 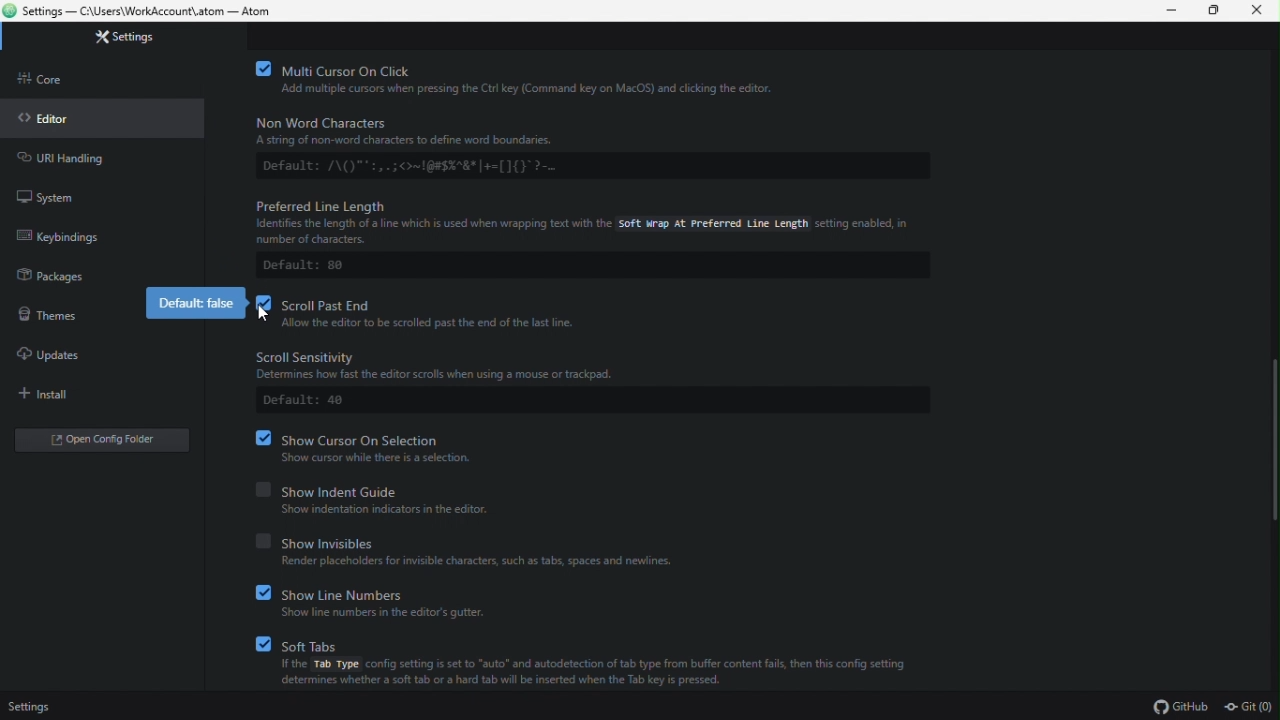 What do you see at coordinates (1258, 11) in the screenshot?
I see `Close` at bounding box center [1258, 11].